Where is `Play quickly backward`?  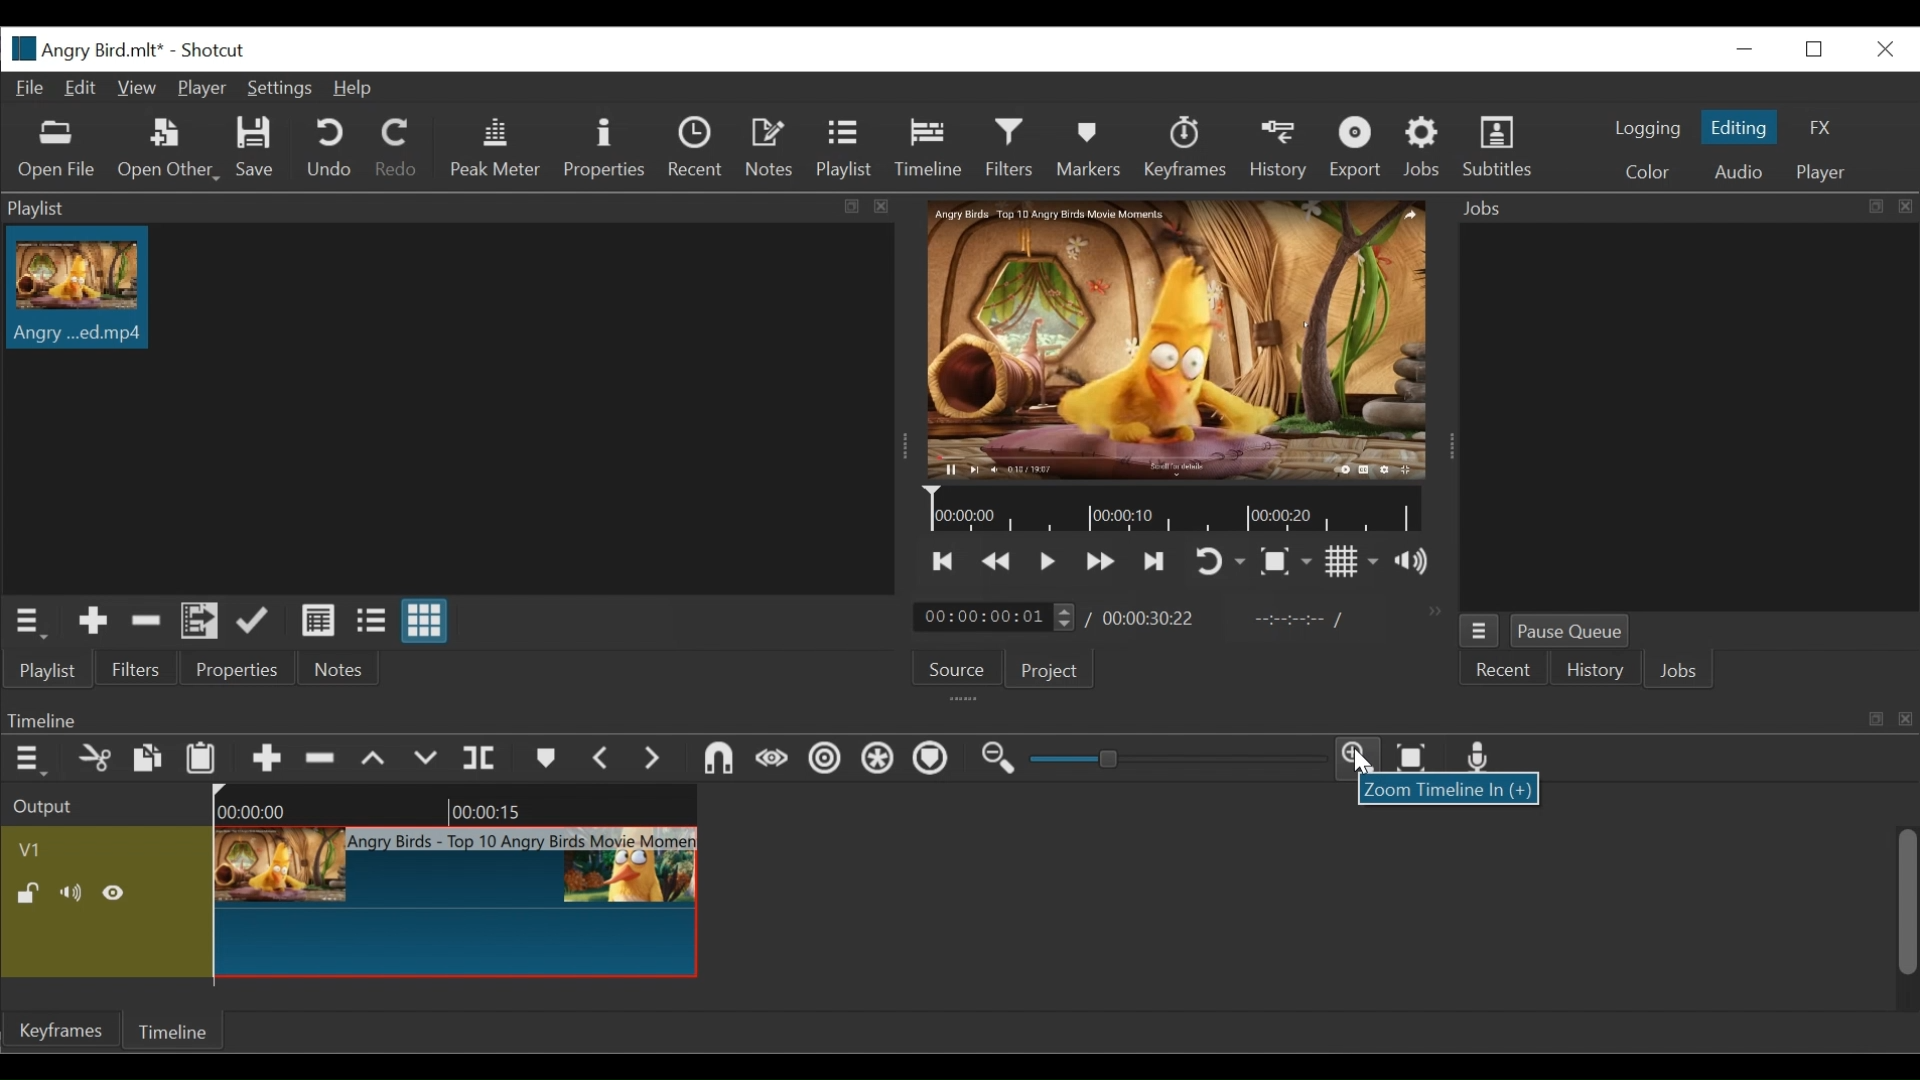
Play quickly backward is located at coordinates (999, 562).